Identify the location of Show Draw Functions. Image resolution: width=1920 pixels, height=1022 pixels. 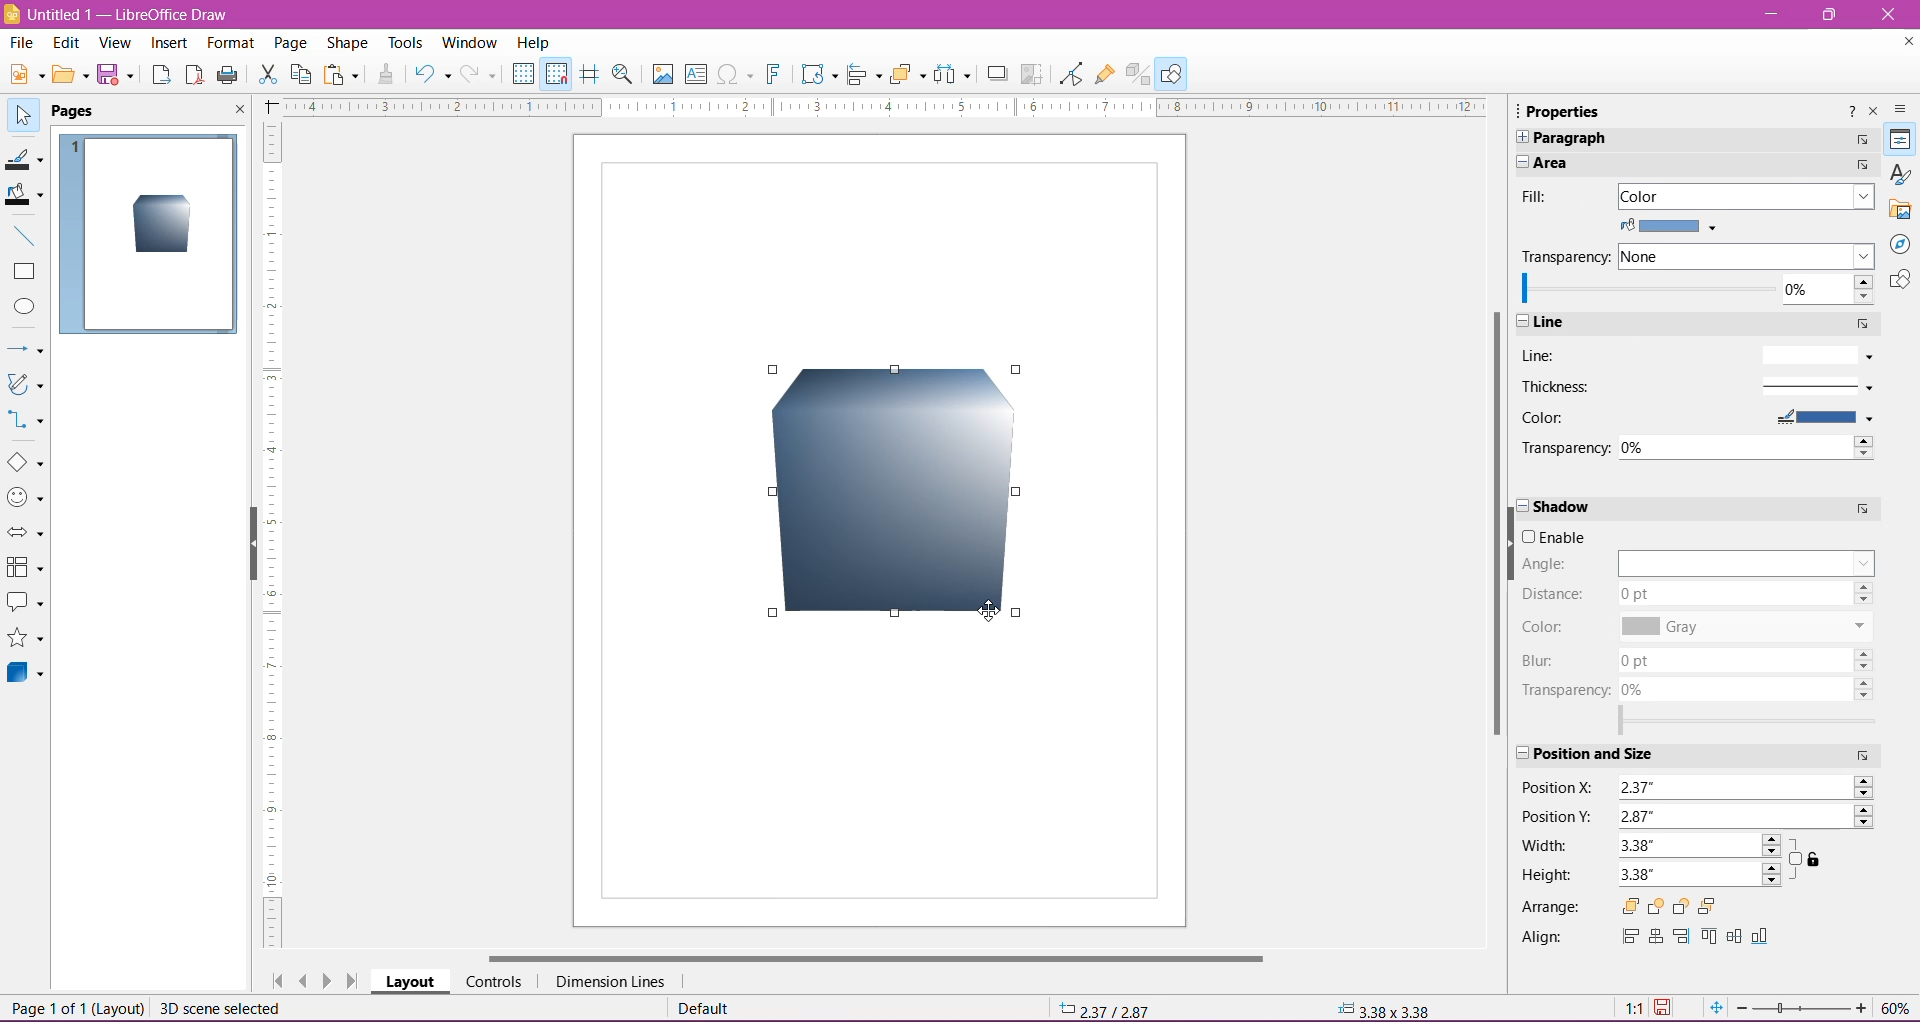
(1171, 73).